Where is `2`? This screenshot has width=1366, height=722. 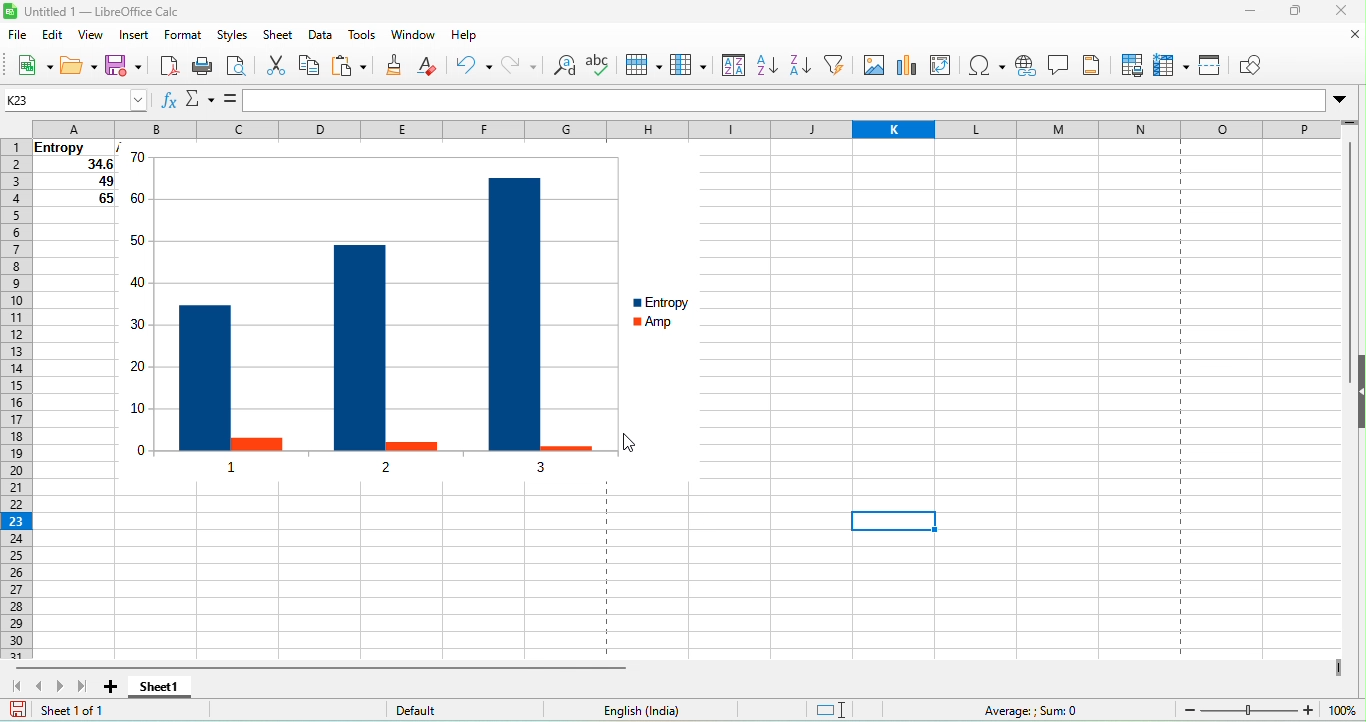 2 is located at coordinates (381, 472).